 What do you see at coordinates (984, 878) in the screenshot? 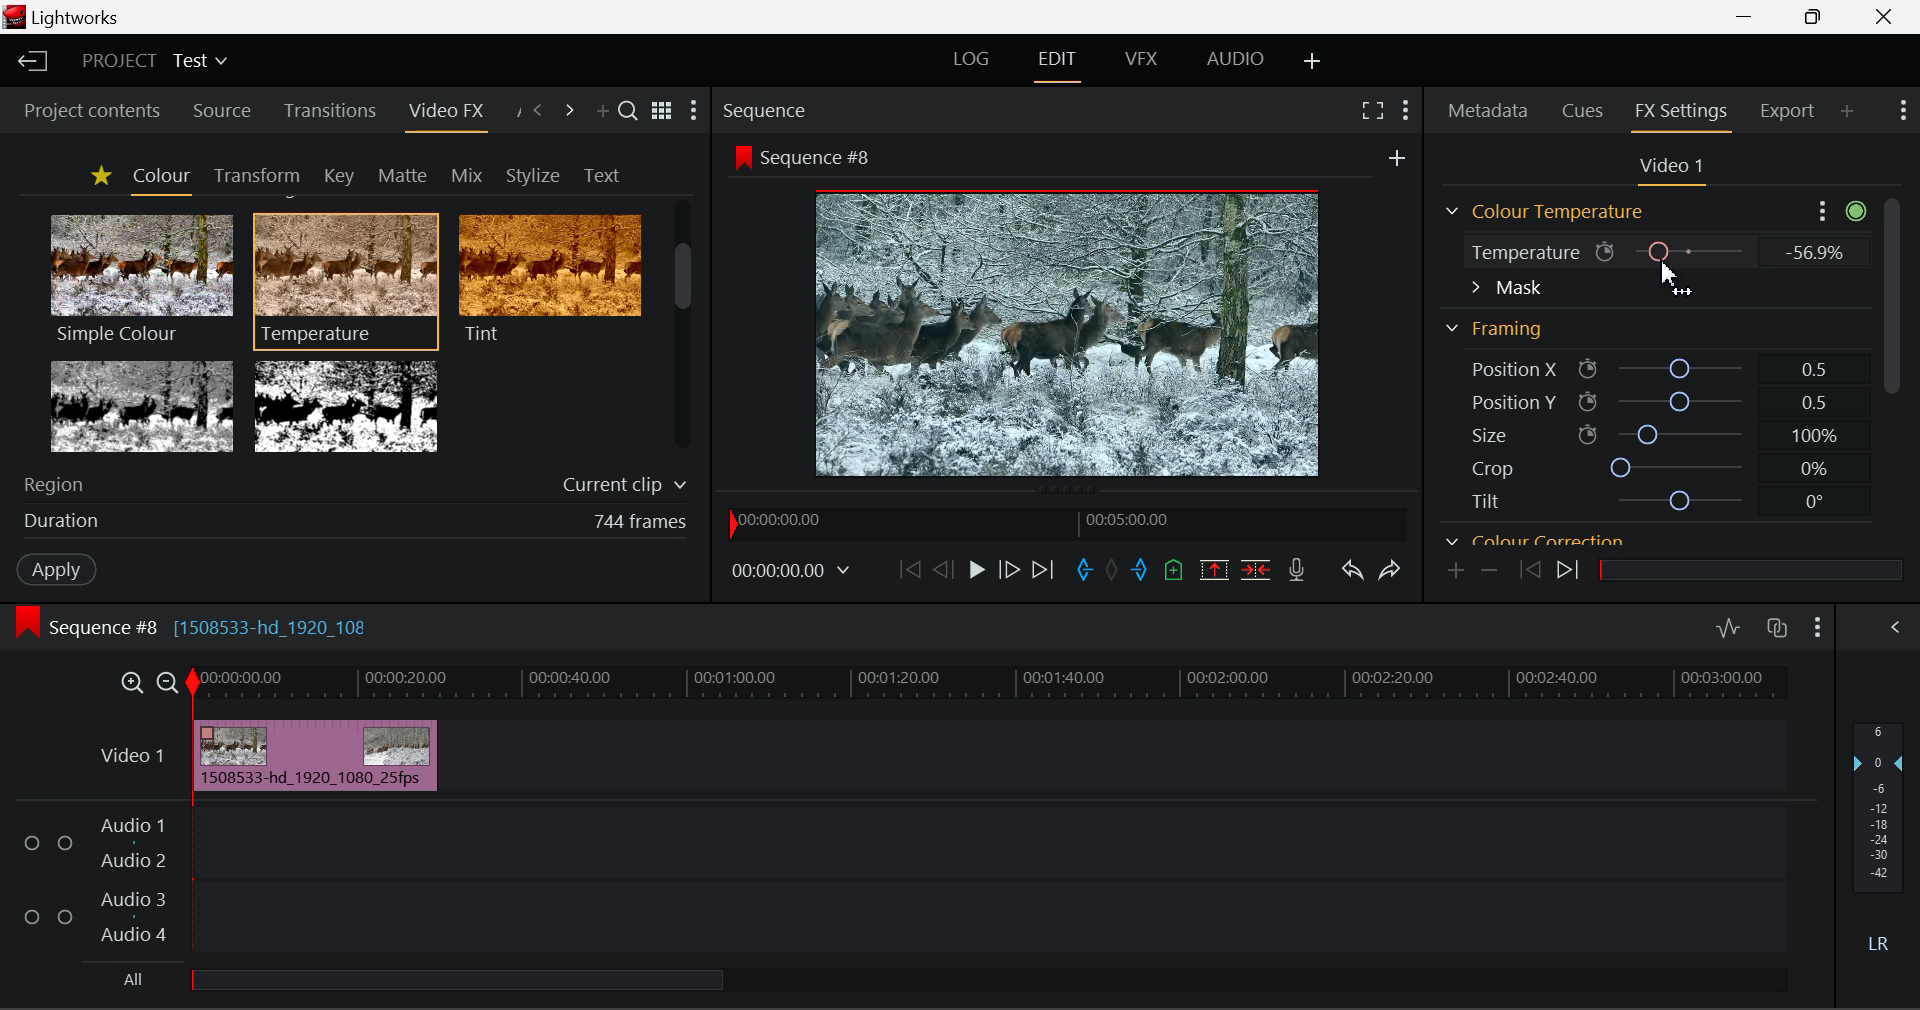
I see `Audio Input Field` at bounding box center [984, 878].